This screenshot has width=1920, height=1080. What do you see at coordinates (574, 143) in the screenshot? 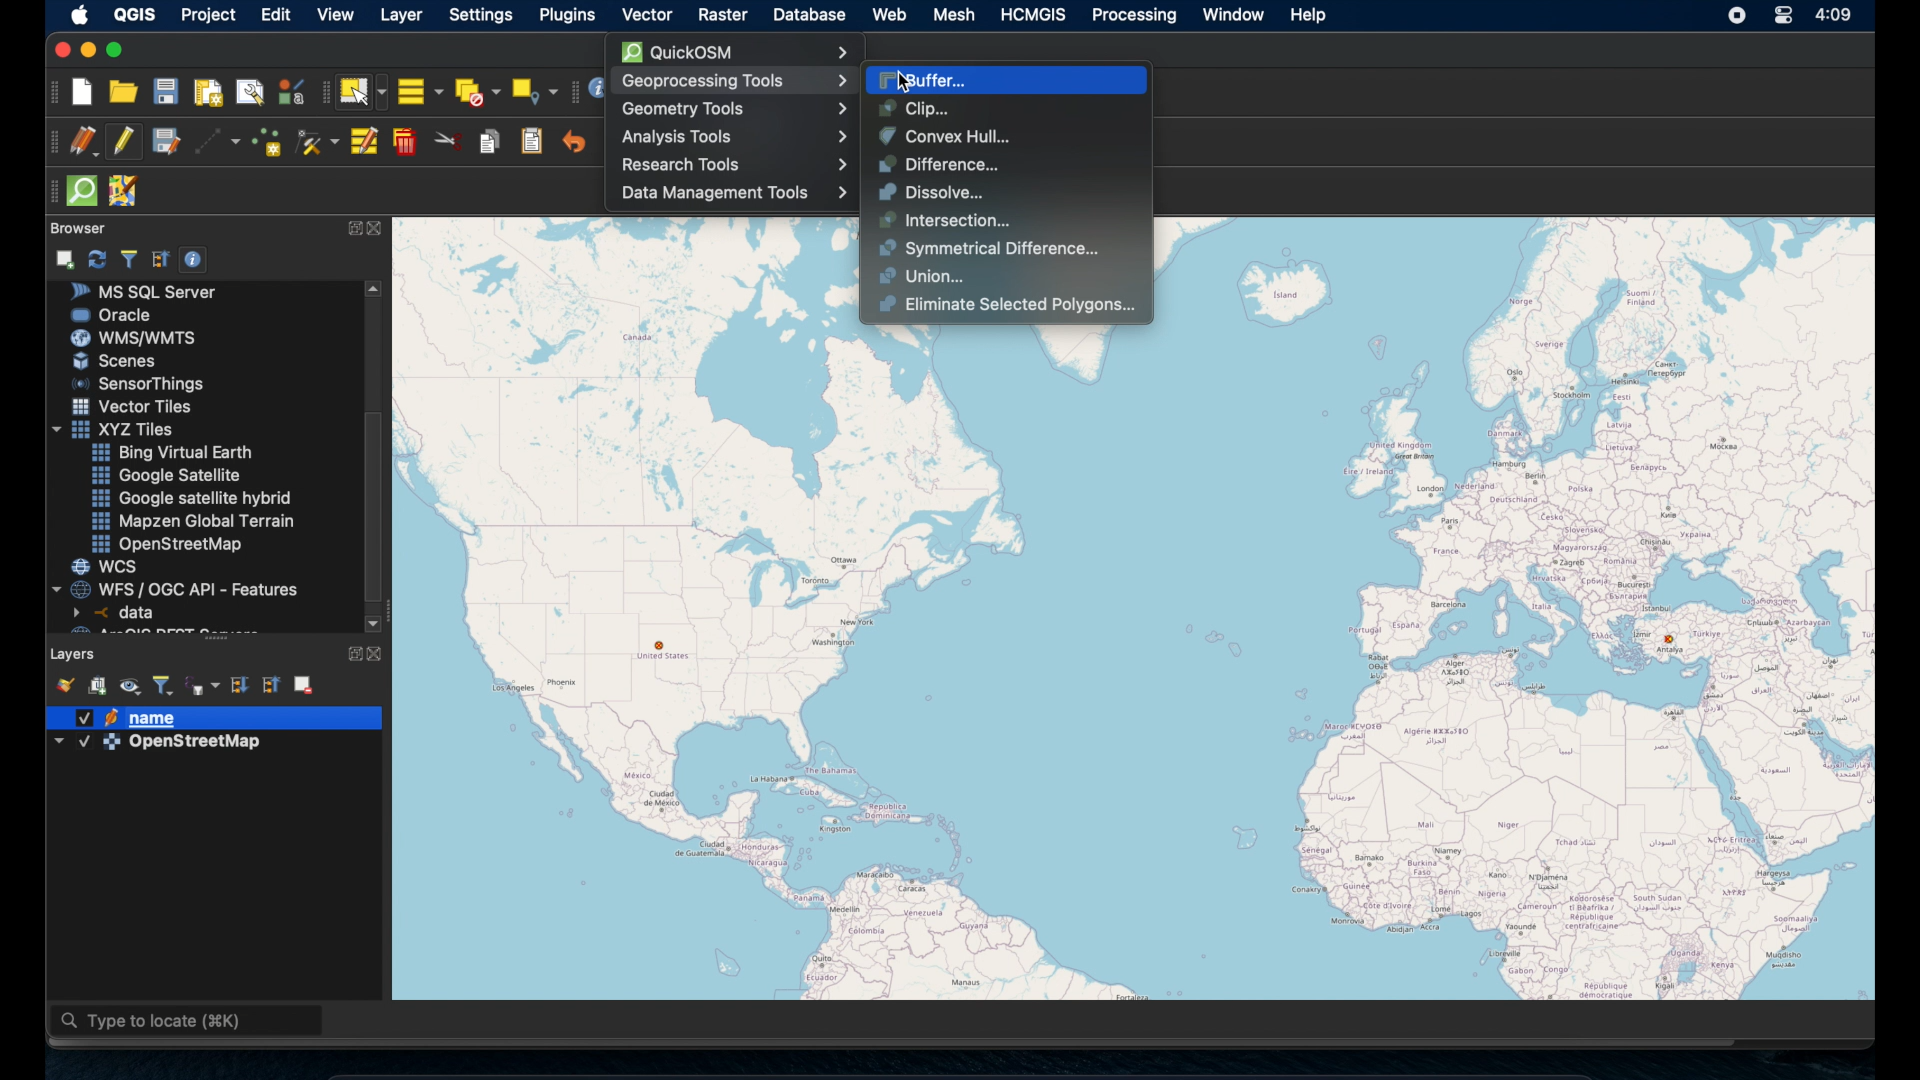
I see `undo` at bounding box center [574, 143].